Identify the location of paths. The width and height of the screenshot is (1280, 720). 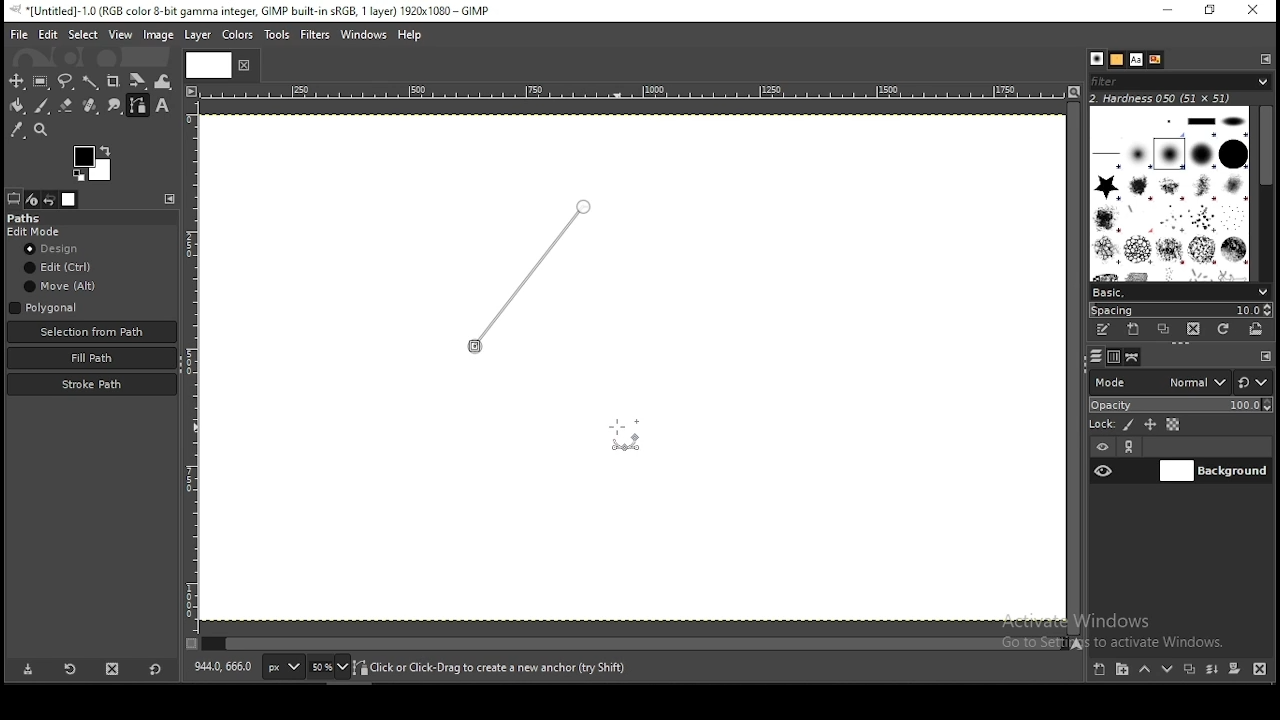
(29, 218).